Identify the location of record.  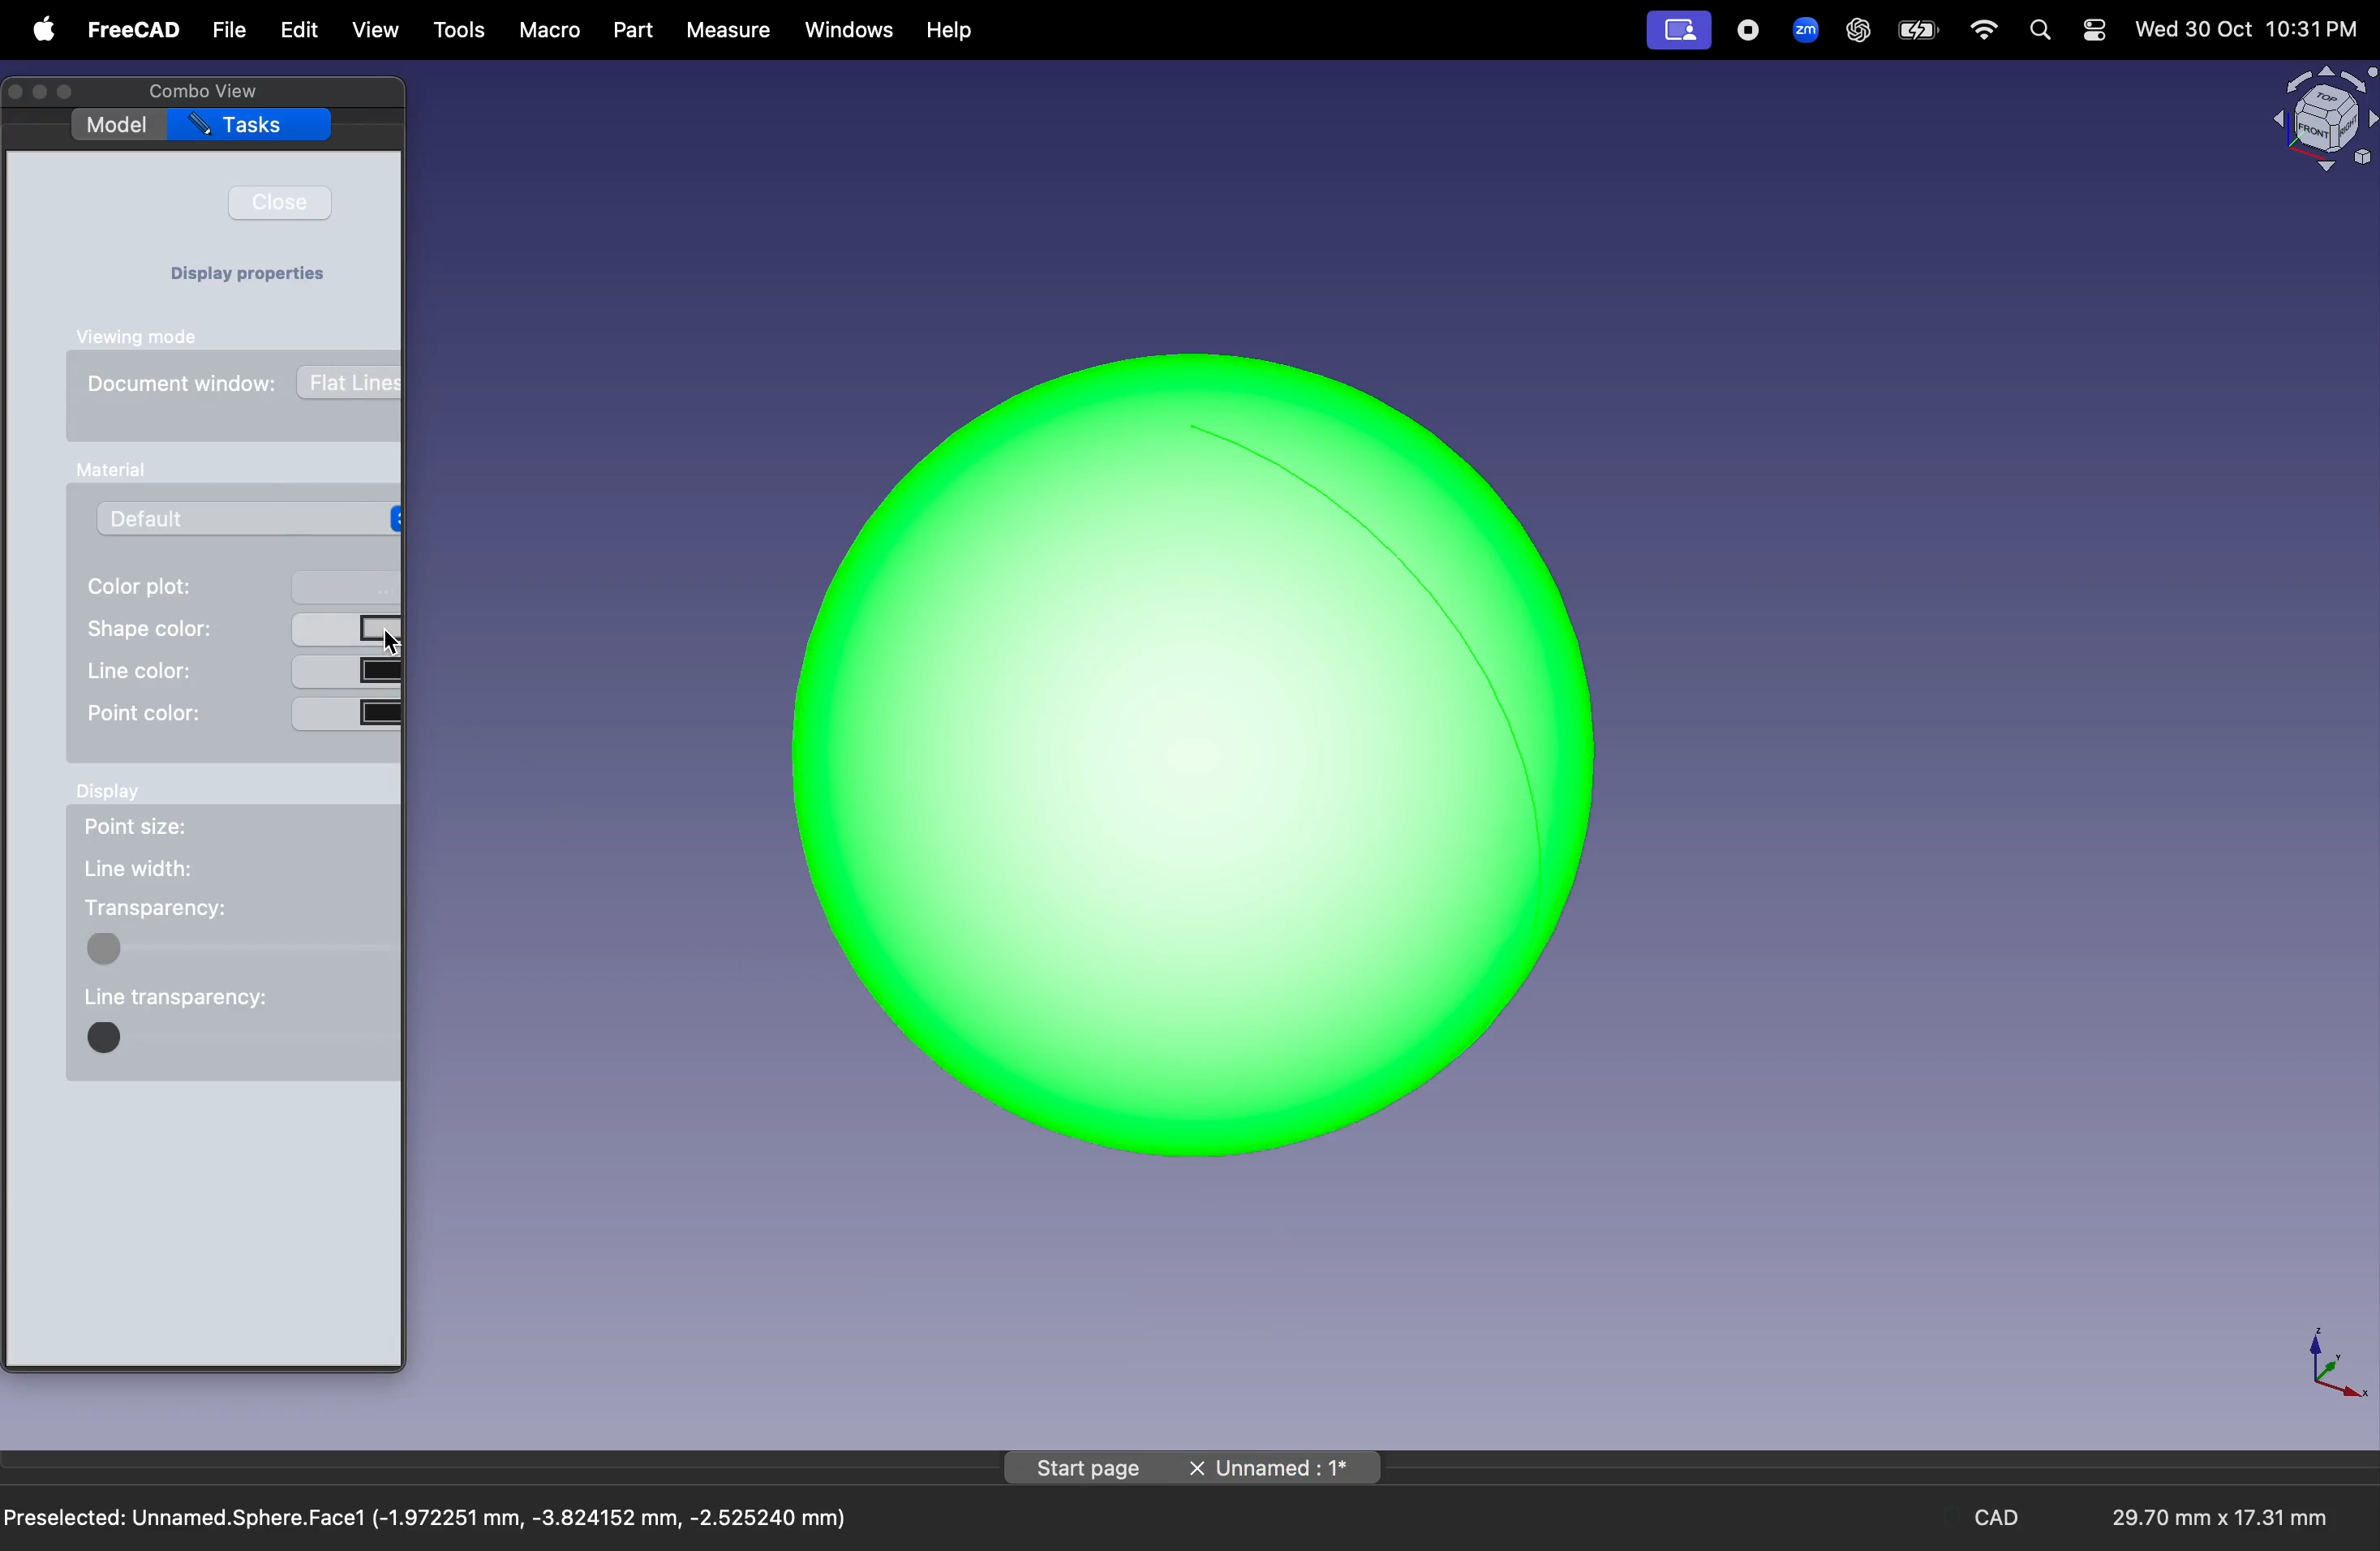
(1750, 29).